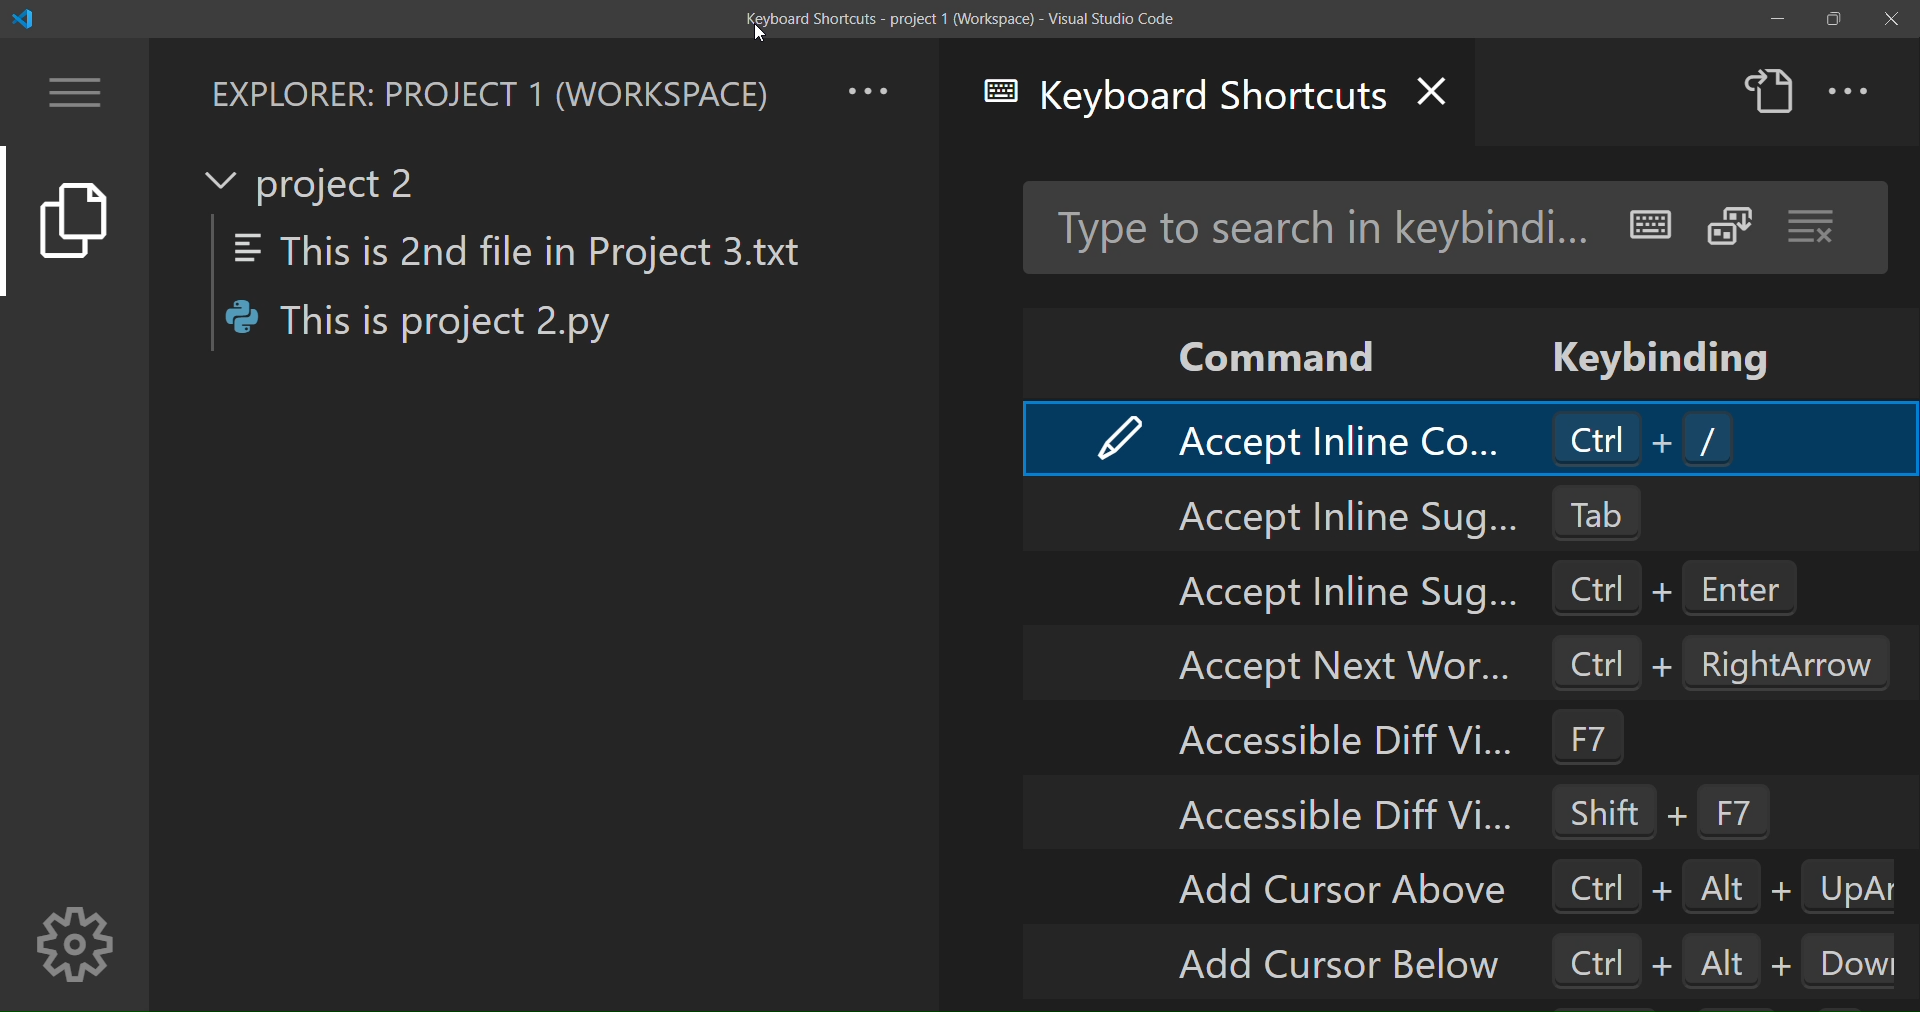 Image resolution: width=1920 pixels, height=1012 pixels. I want to click on accept inline Sug..., so click(1322, 589).